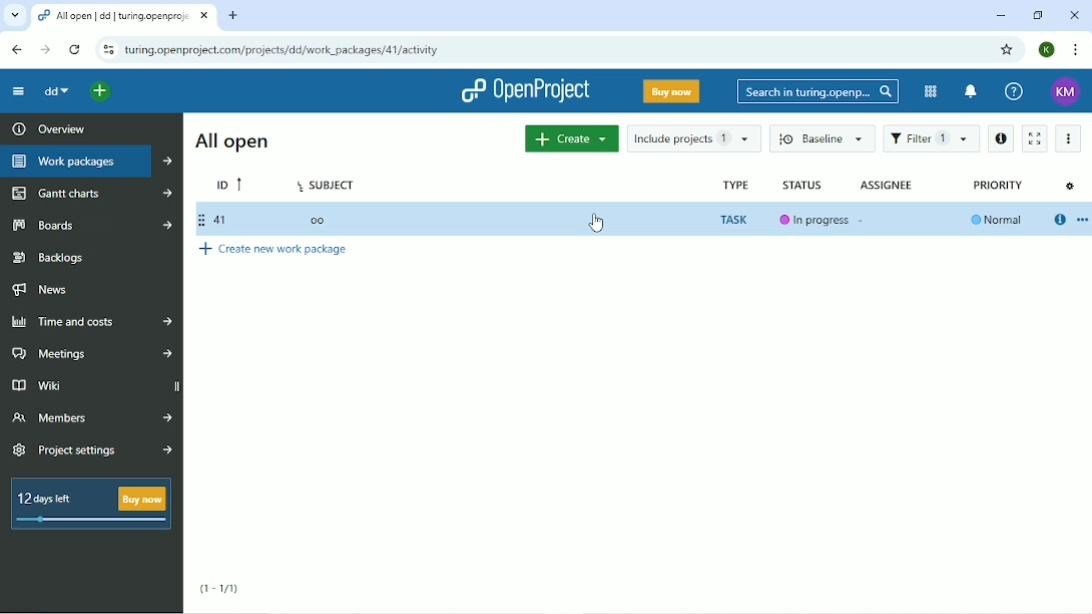 The width and height of the screenshot is (1092, 614). What do you see at coordinates (1059, 220) in the screenshot?
I see `Open details view` at bounding box center [1059, 220].